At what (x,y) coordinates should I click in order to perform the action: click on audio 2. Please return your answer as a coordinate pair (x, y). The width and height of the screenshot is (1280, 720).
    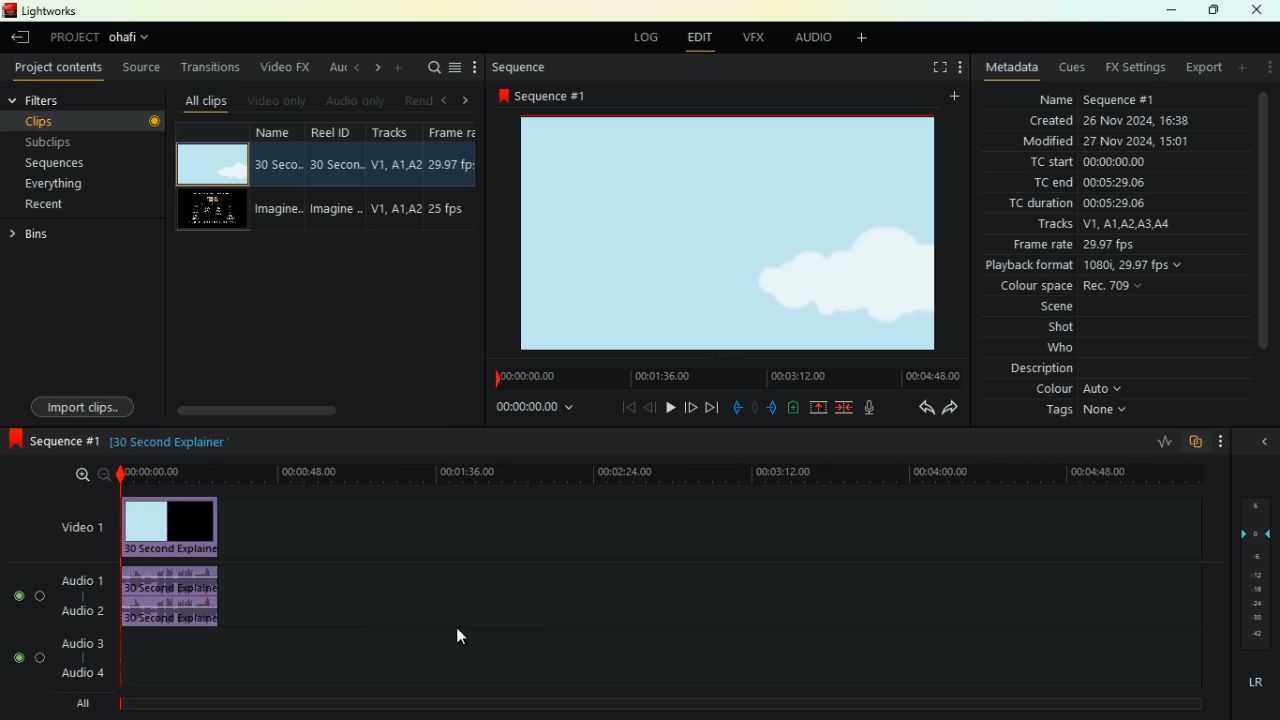
    Looking at the image, I should click on (81, 615).